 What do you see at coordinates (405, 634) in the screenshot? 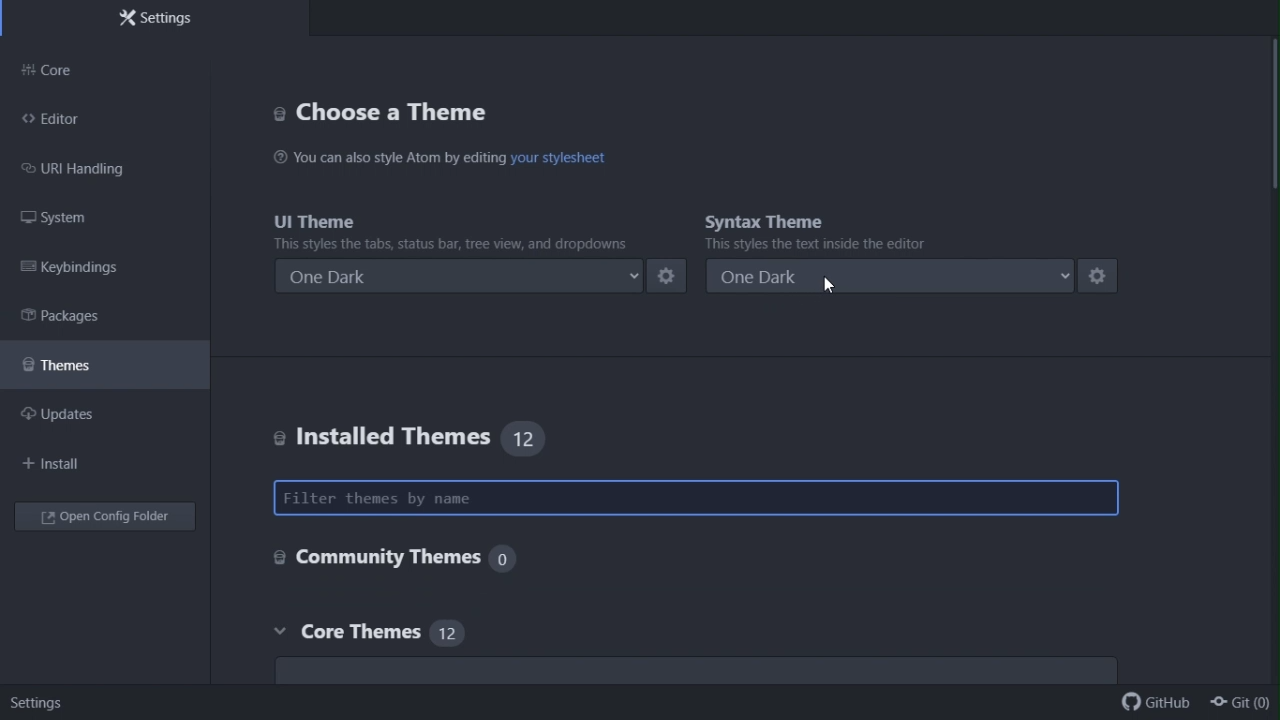
I see `core themes` at bounding box center [405, 634].